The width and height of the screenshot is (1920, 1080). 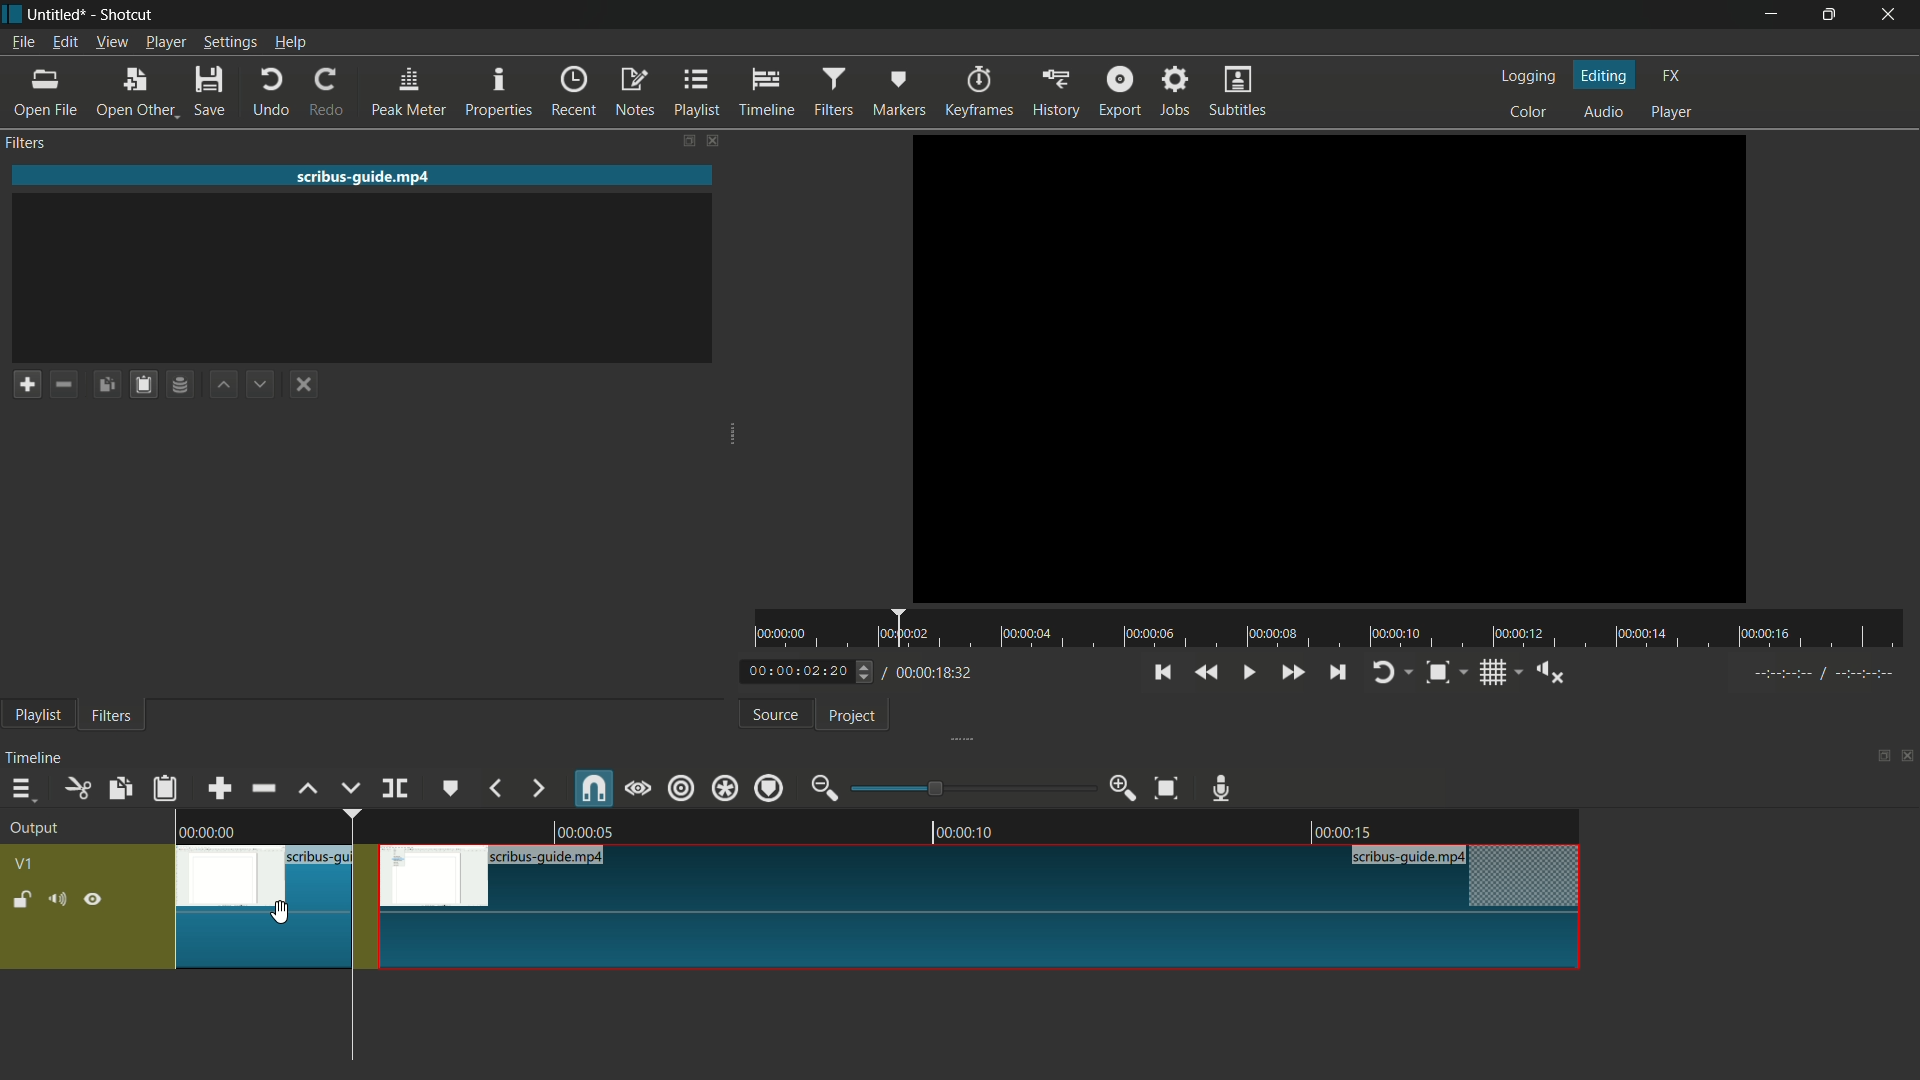 I want to click on history, so click(x=1055, y=94).